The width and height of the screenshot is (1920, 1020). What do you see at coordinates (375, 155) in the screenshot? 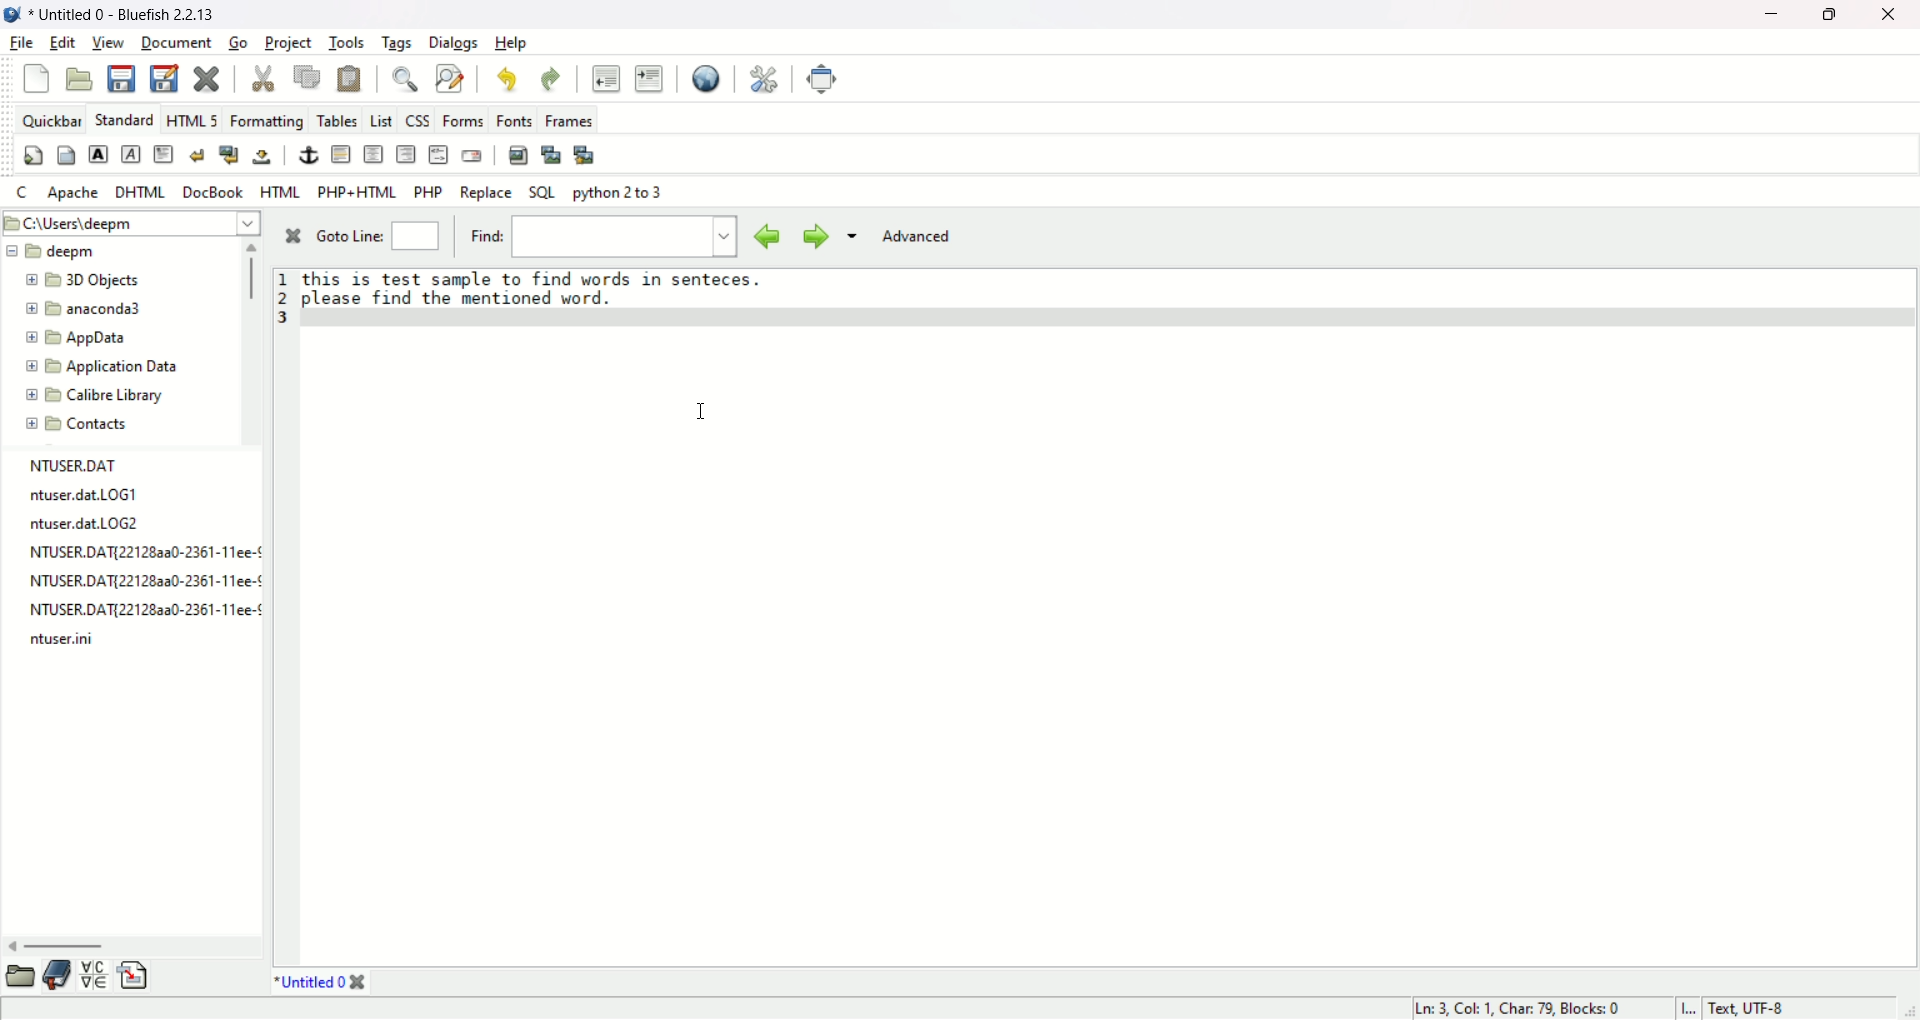
I see `center` at bounding box center [375, 155].